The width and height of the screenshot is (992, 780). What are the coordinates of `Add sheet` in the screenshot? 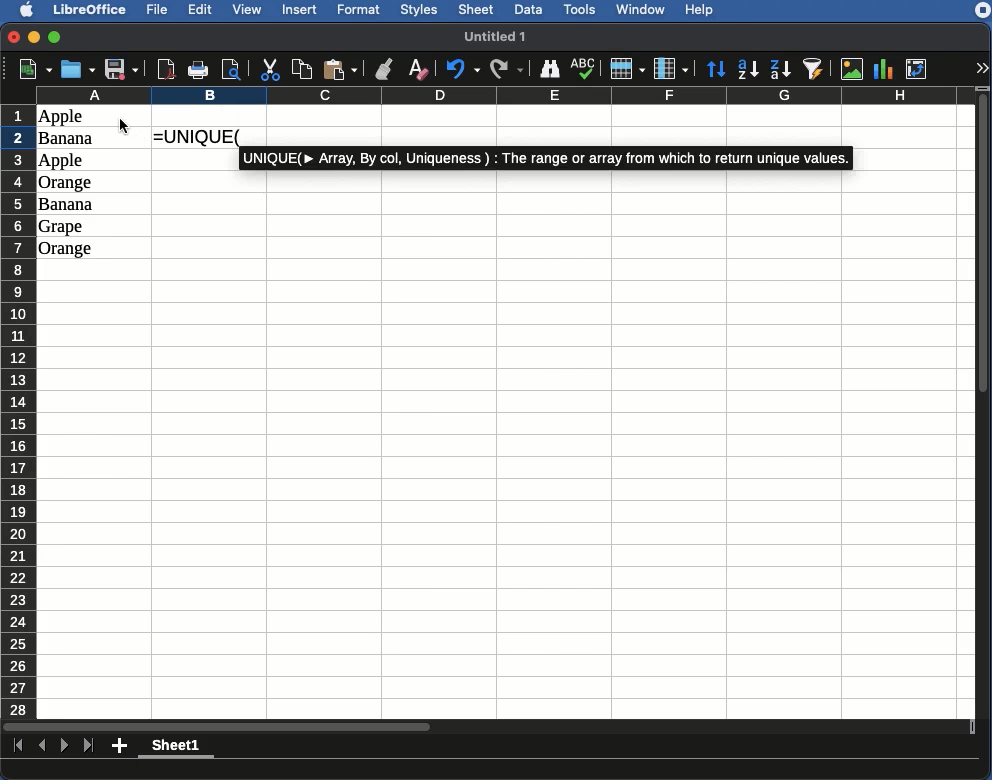 It's located at (120, 748).